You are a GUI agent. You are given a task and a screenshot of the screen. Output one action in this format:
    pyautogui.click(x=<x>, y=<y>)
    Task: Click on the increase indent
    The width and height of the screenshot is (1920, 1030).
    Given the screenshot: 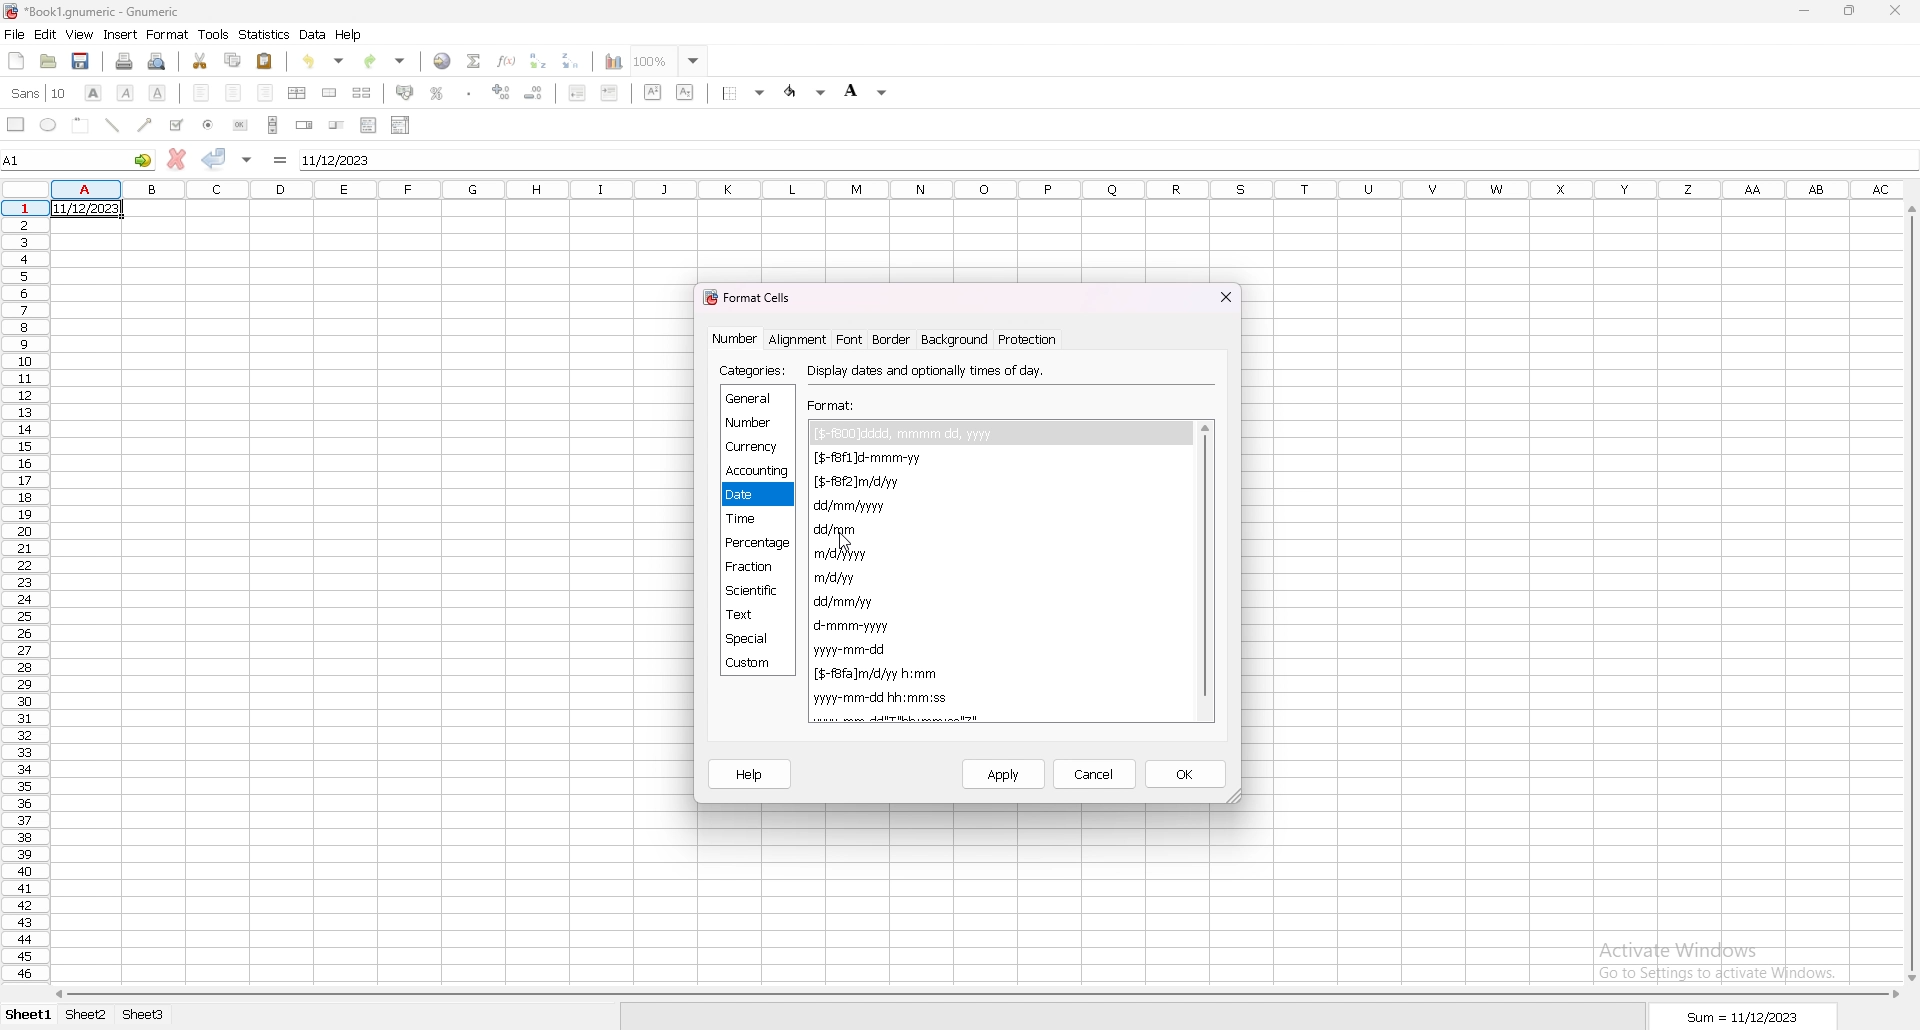 What is the action you would take?
    pyautogui.click(x=611, y=93)
    